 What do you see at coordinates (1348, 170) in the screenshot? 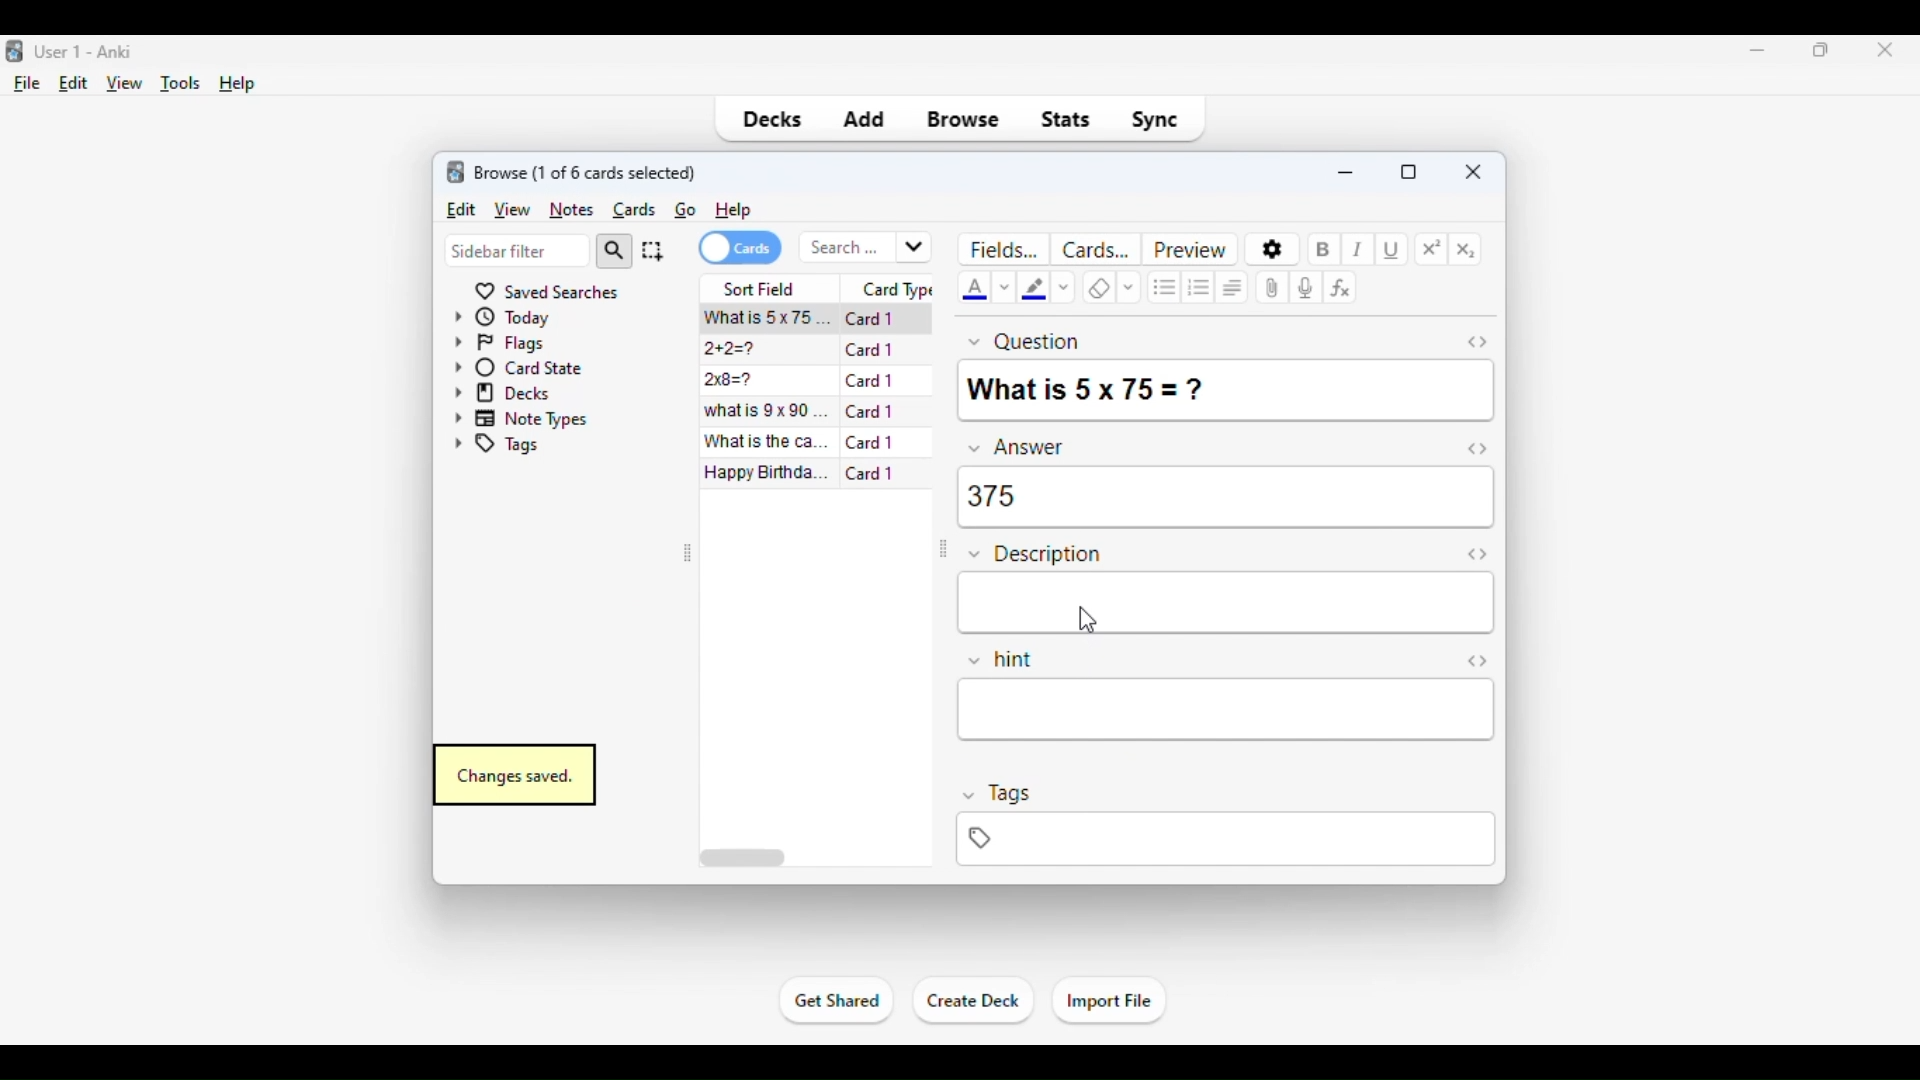
I see `minimize` at bounding box center [1348, 170].